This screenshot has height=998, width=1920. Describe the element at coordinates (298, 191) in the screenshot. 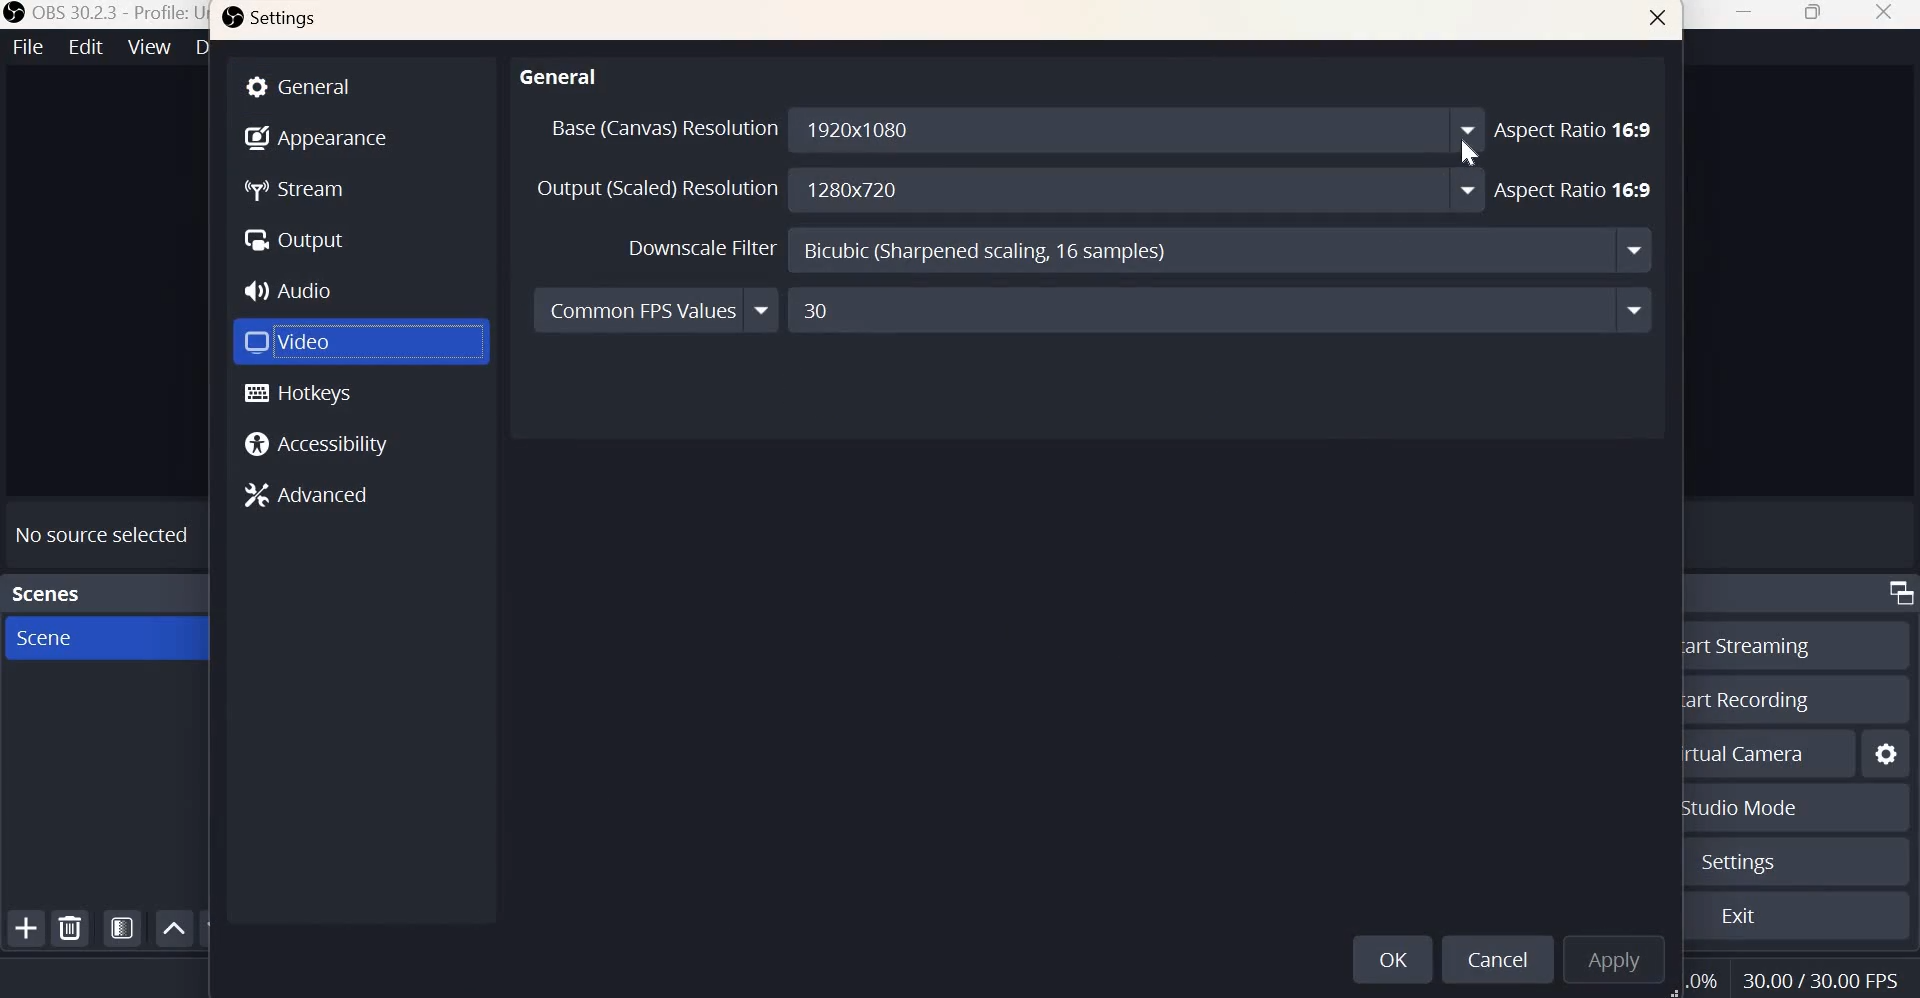

I see `Stream` at that location.